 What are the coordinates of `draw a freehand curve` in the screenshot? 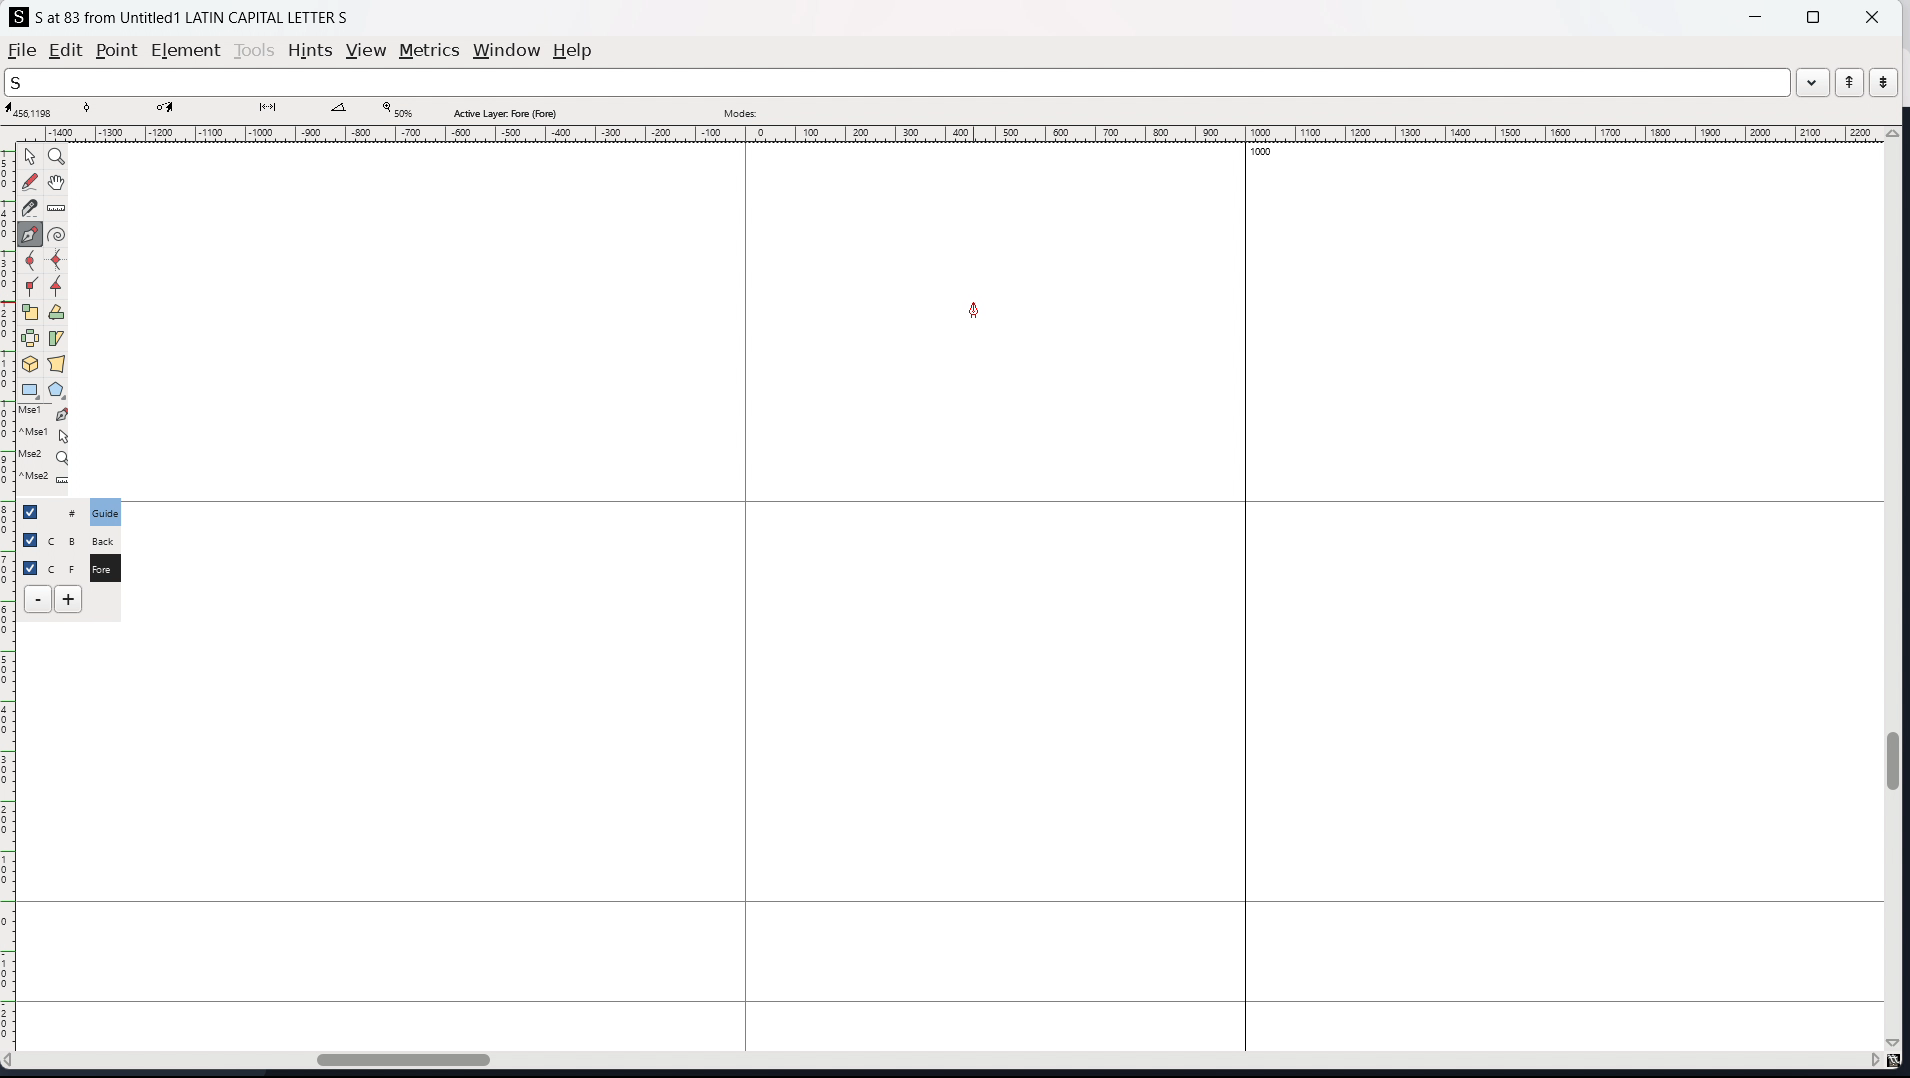 It's located at (30, 182).